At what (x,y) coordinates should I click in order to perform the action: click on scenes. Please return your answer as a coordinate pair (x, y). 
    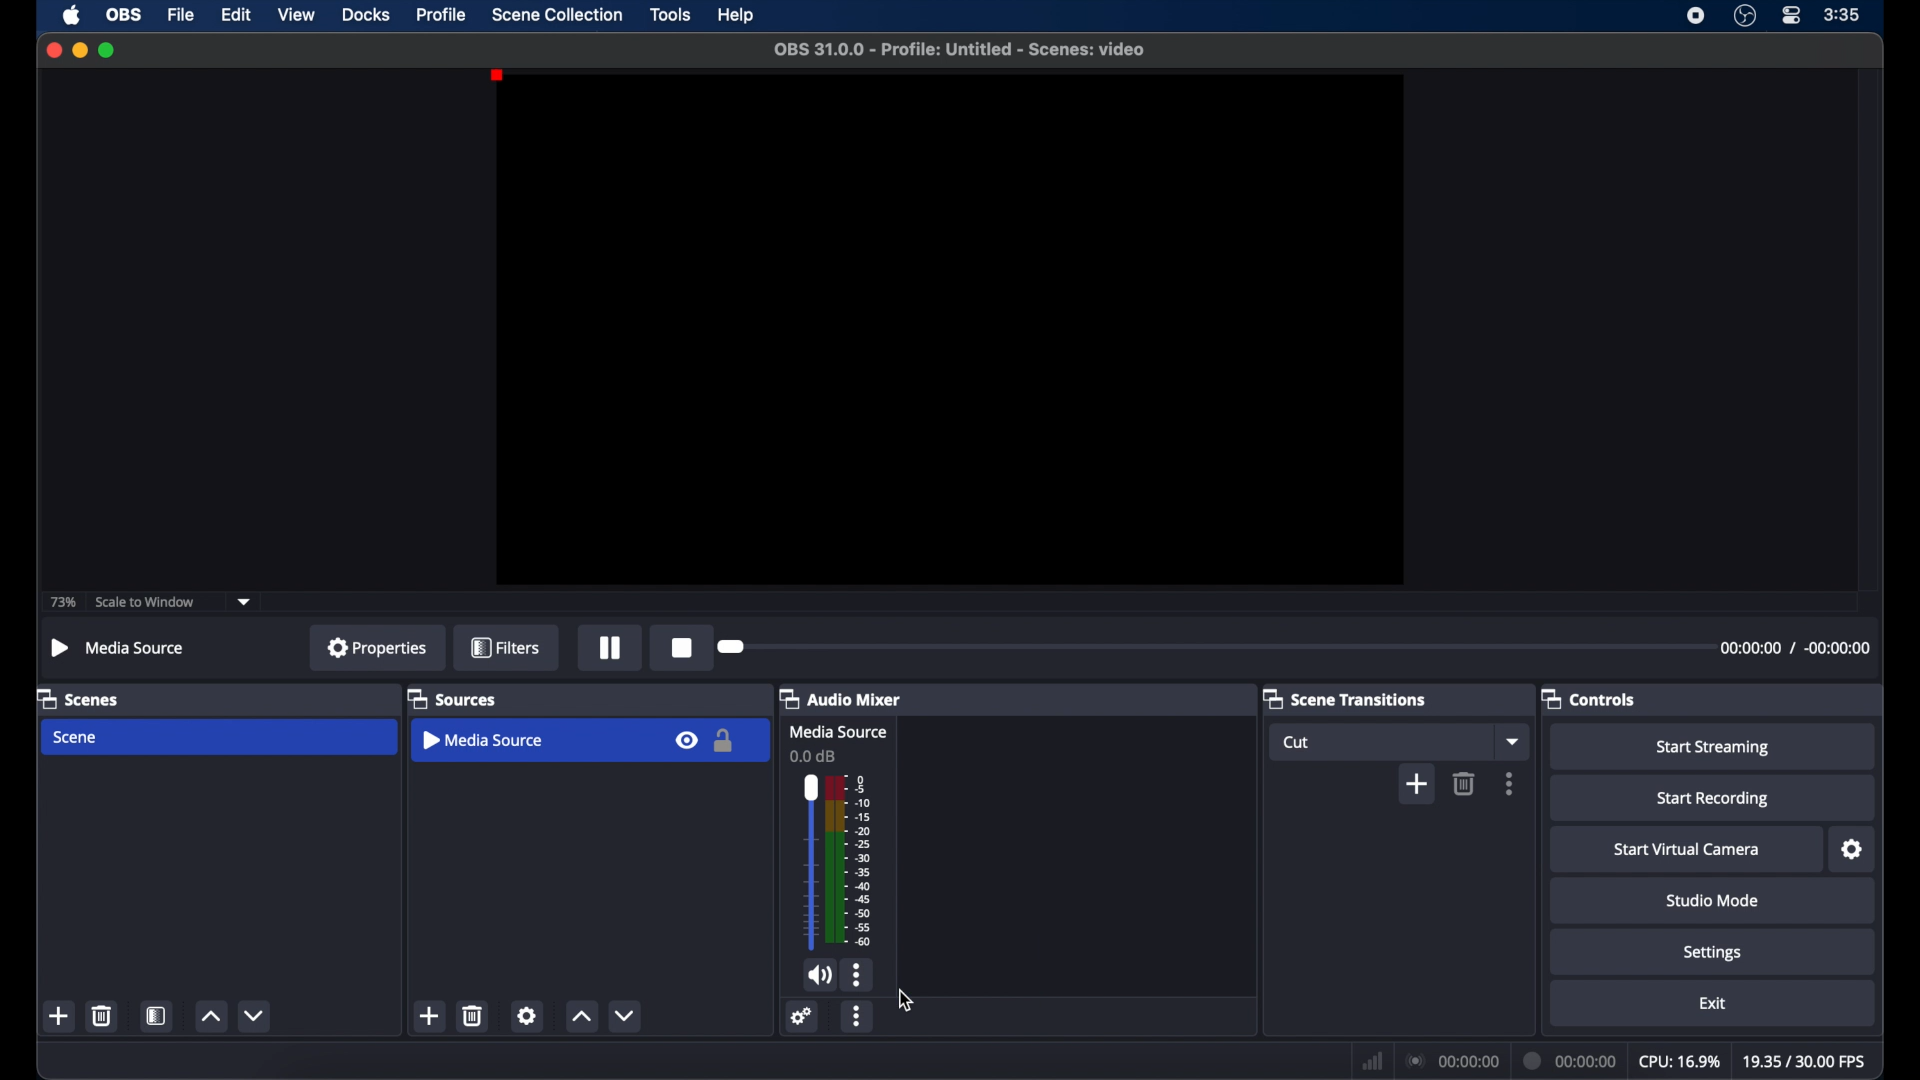
    Looking at the image, I should click on (78, 698).